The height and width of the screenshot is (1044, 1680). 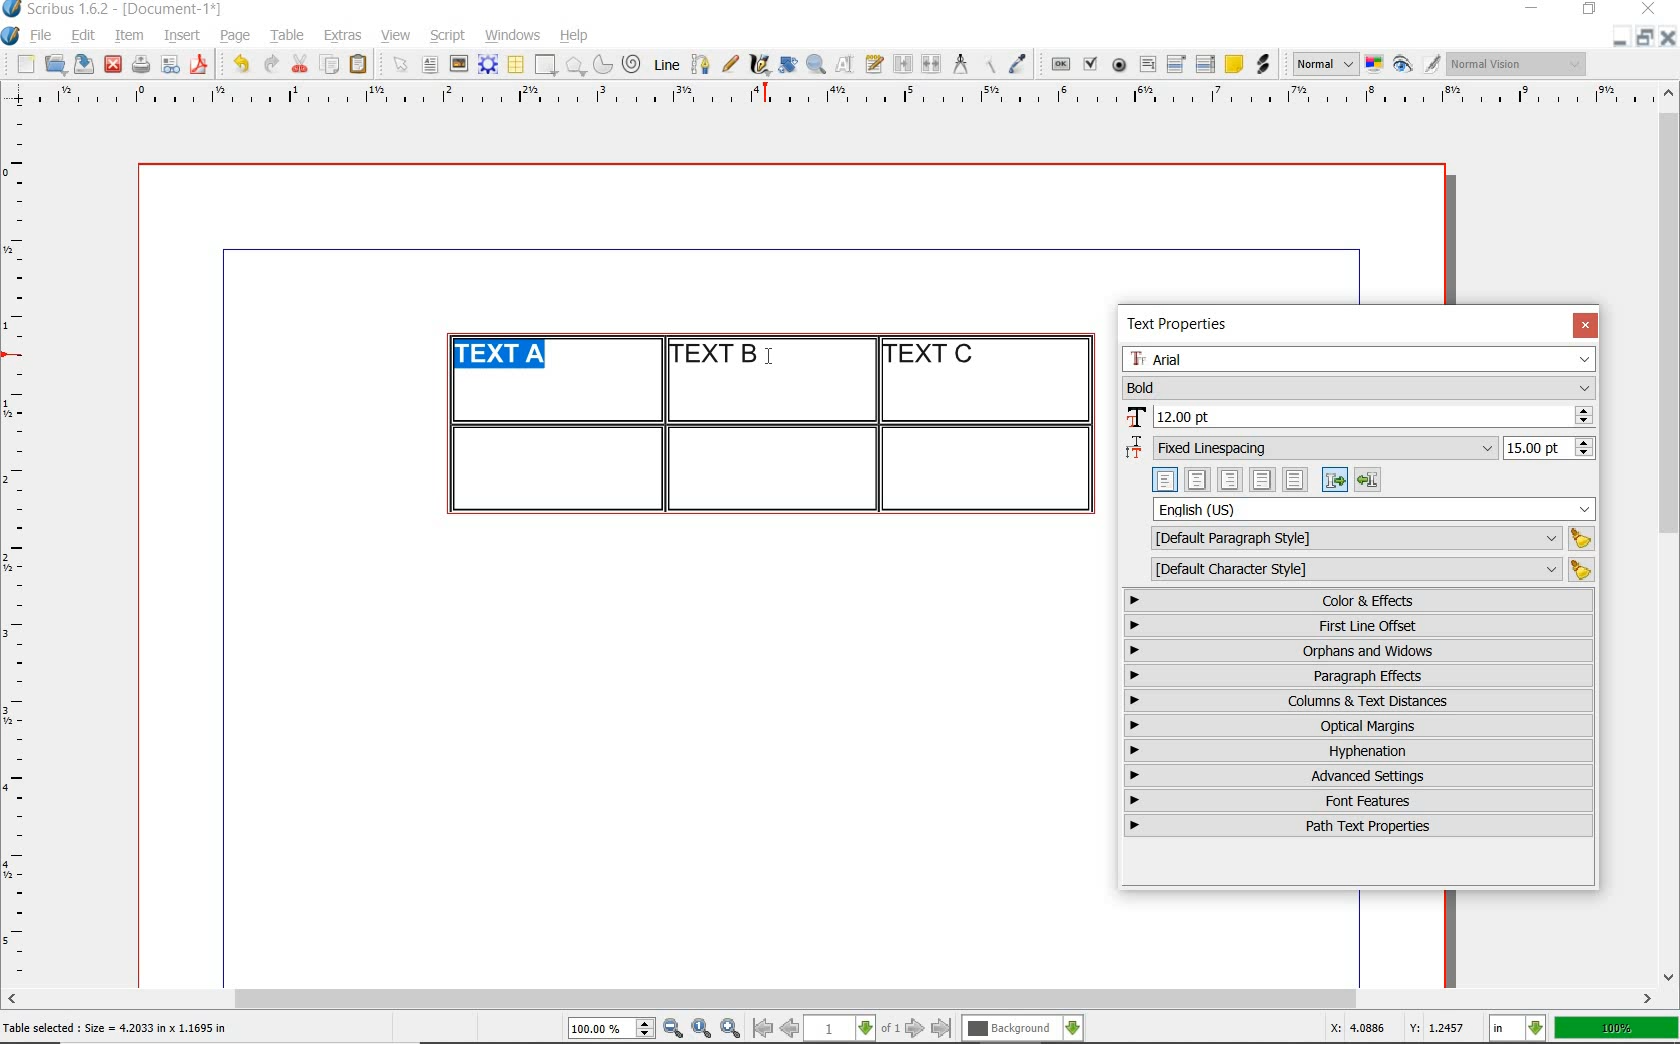 I want to click on pdf push button, so click(x=1061, y=65).